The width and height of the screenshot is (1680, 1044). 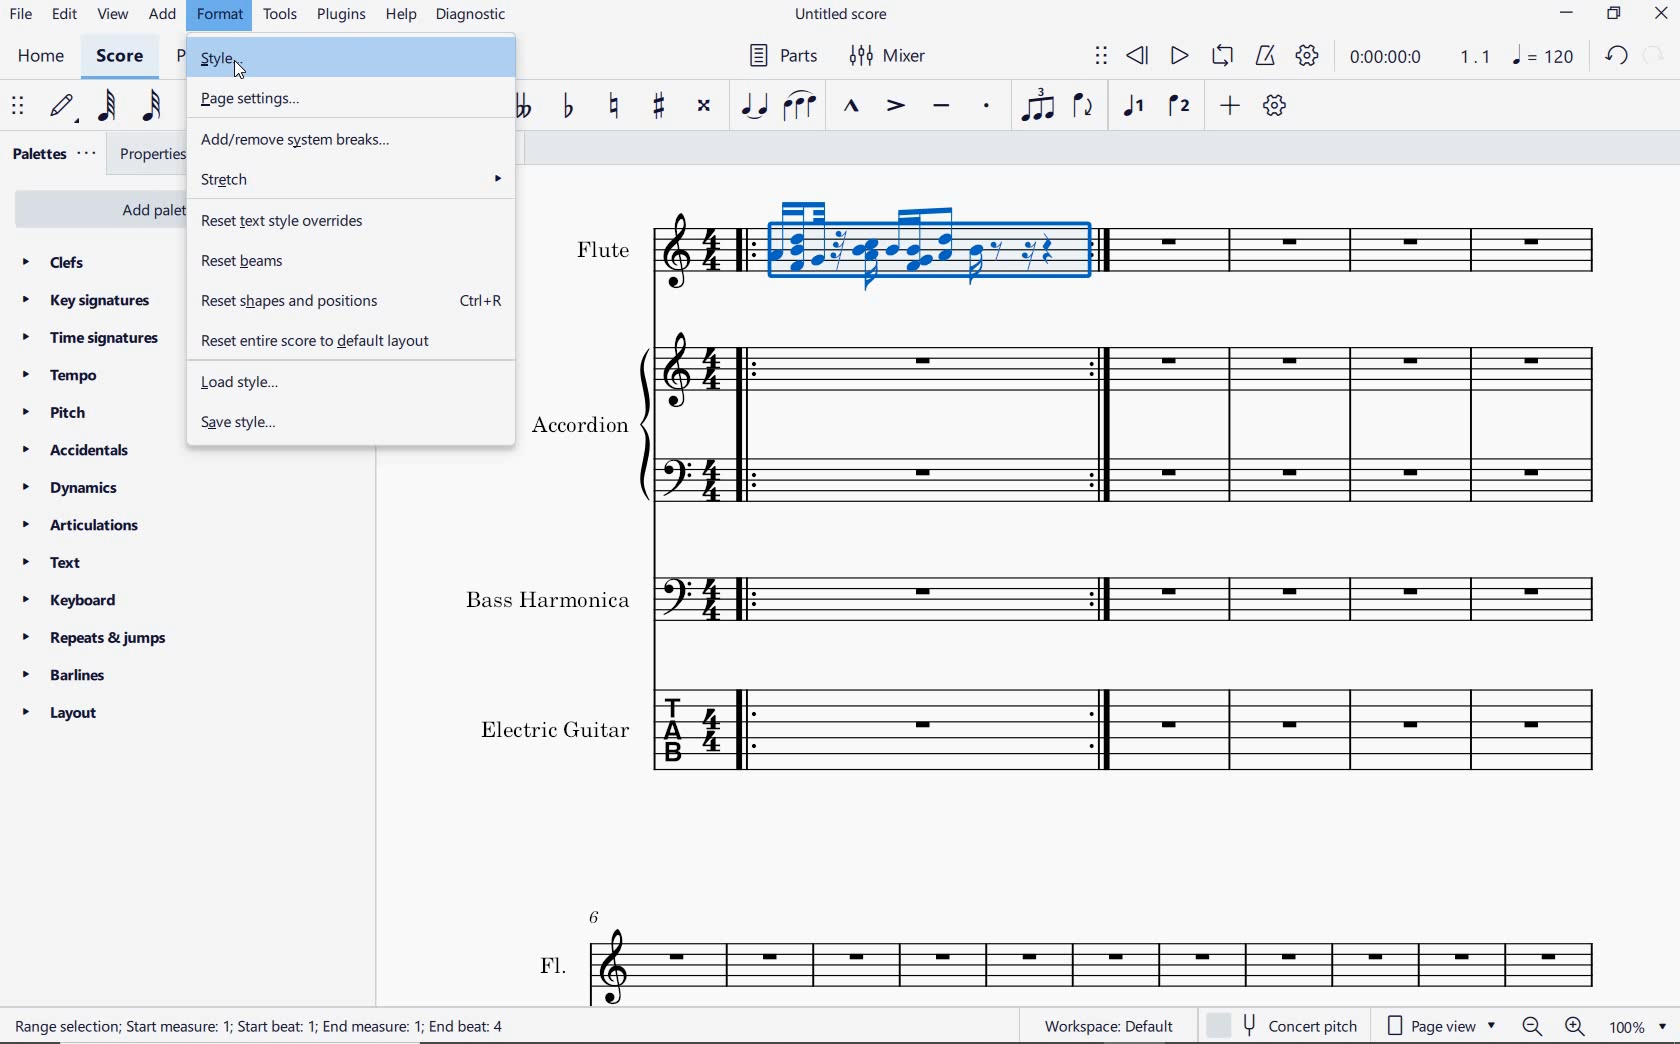 I want to click on tenuto, so click(x=942, y=106).